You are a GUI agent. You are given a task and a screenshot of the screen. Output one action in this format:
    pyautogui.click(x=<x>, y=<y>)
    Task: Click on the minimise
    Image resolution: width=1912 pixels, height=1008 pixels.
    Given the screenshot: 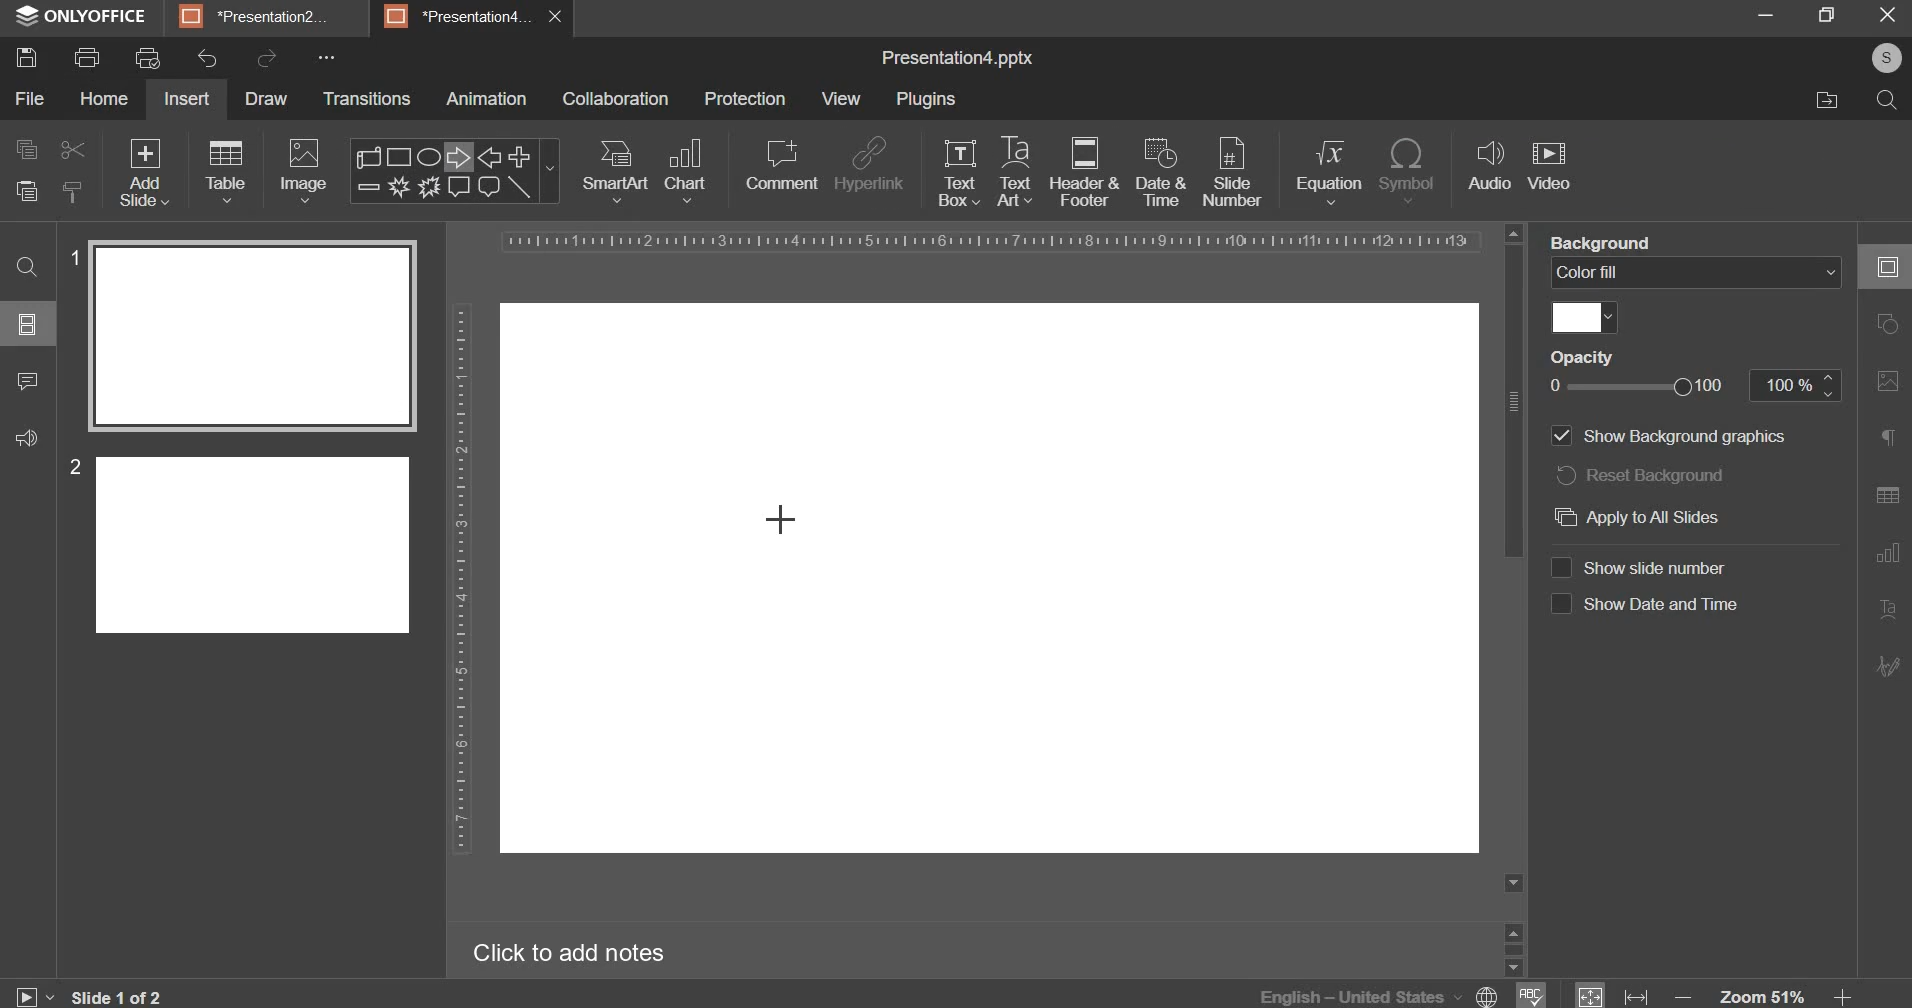 What is the action you would take?
    pyautogui.click(x=1750, y=15)
    